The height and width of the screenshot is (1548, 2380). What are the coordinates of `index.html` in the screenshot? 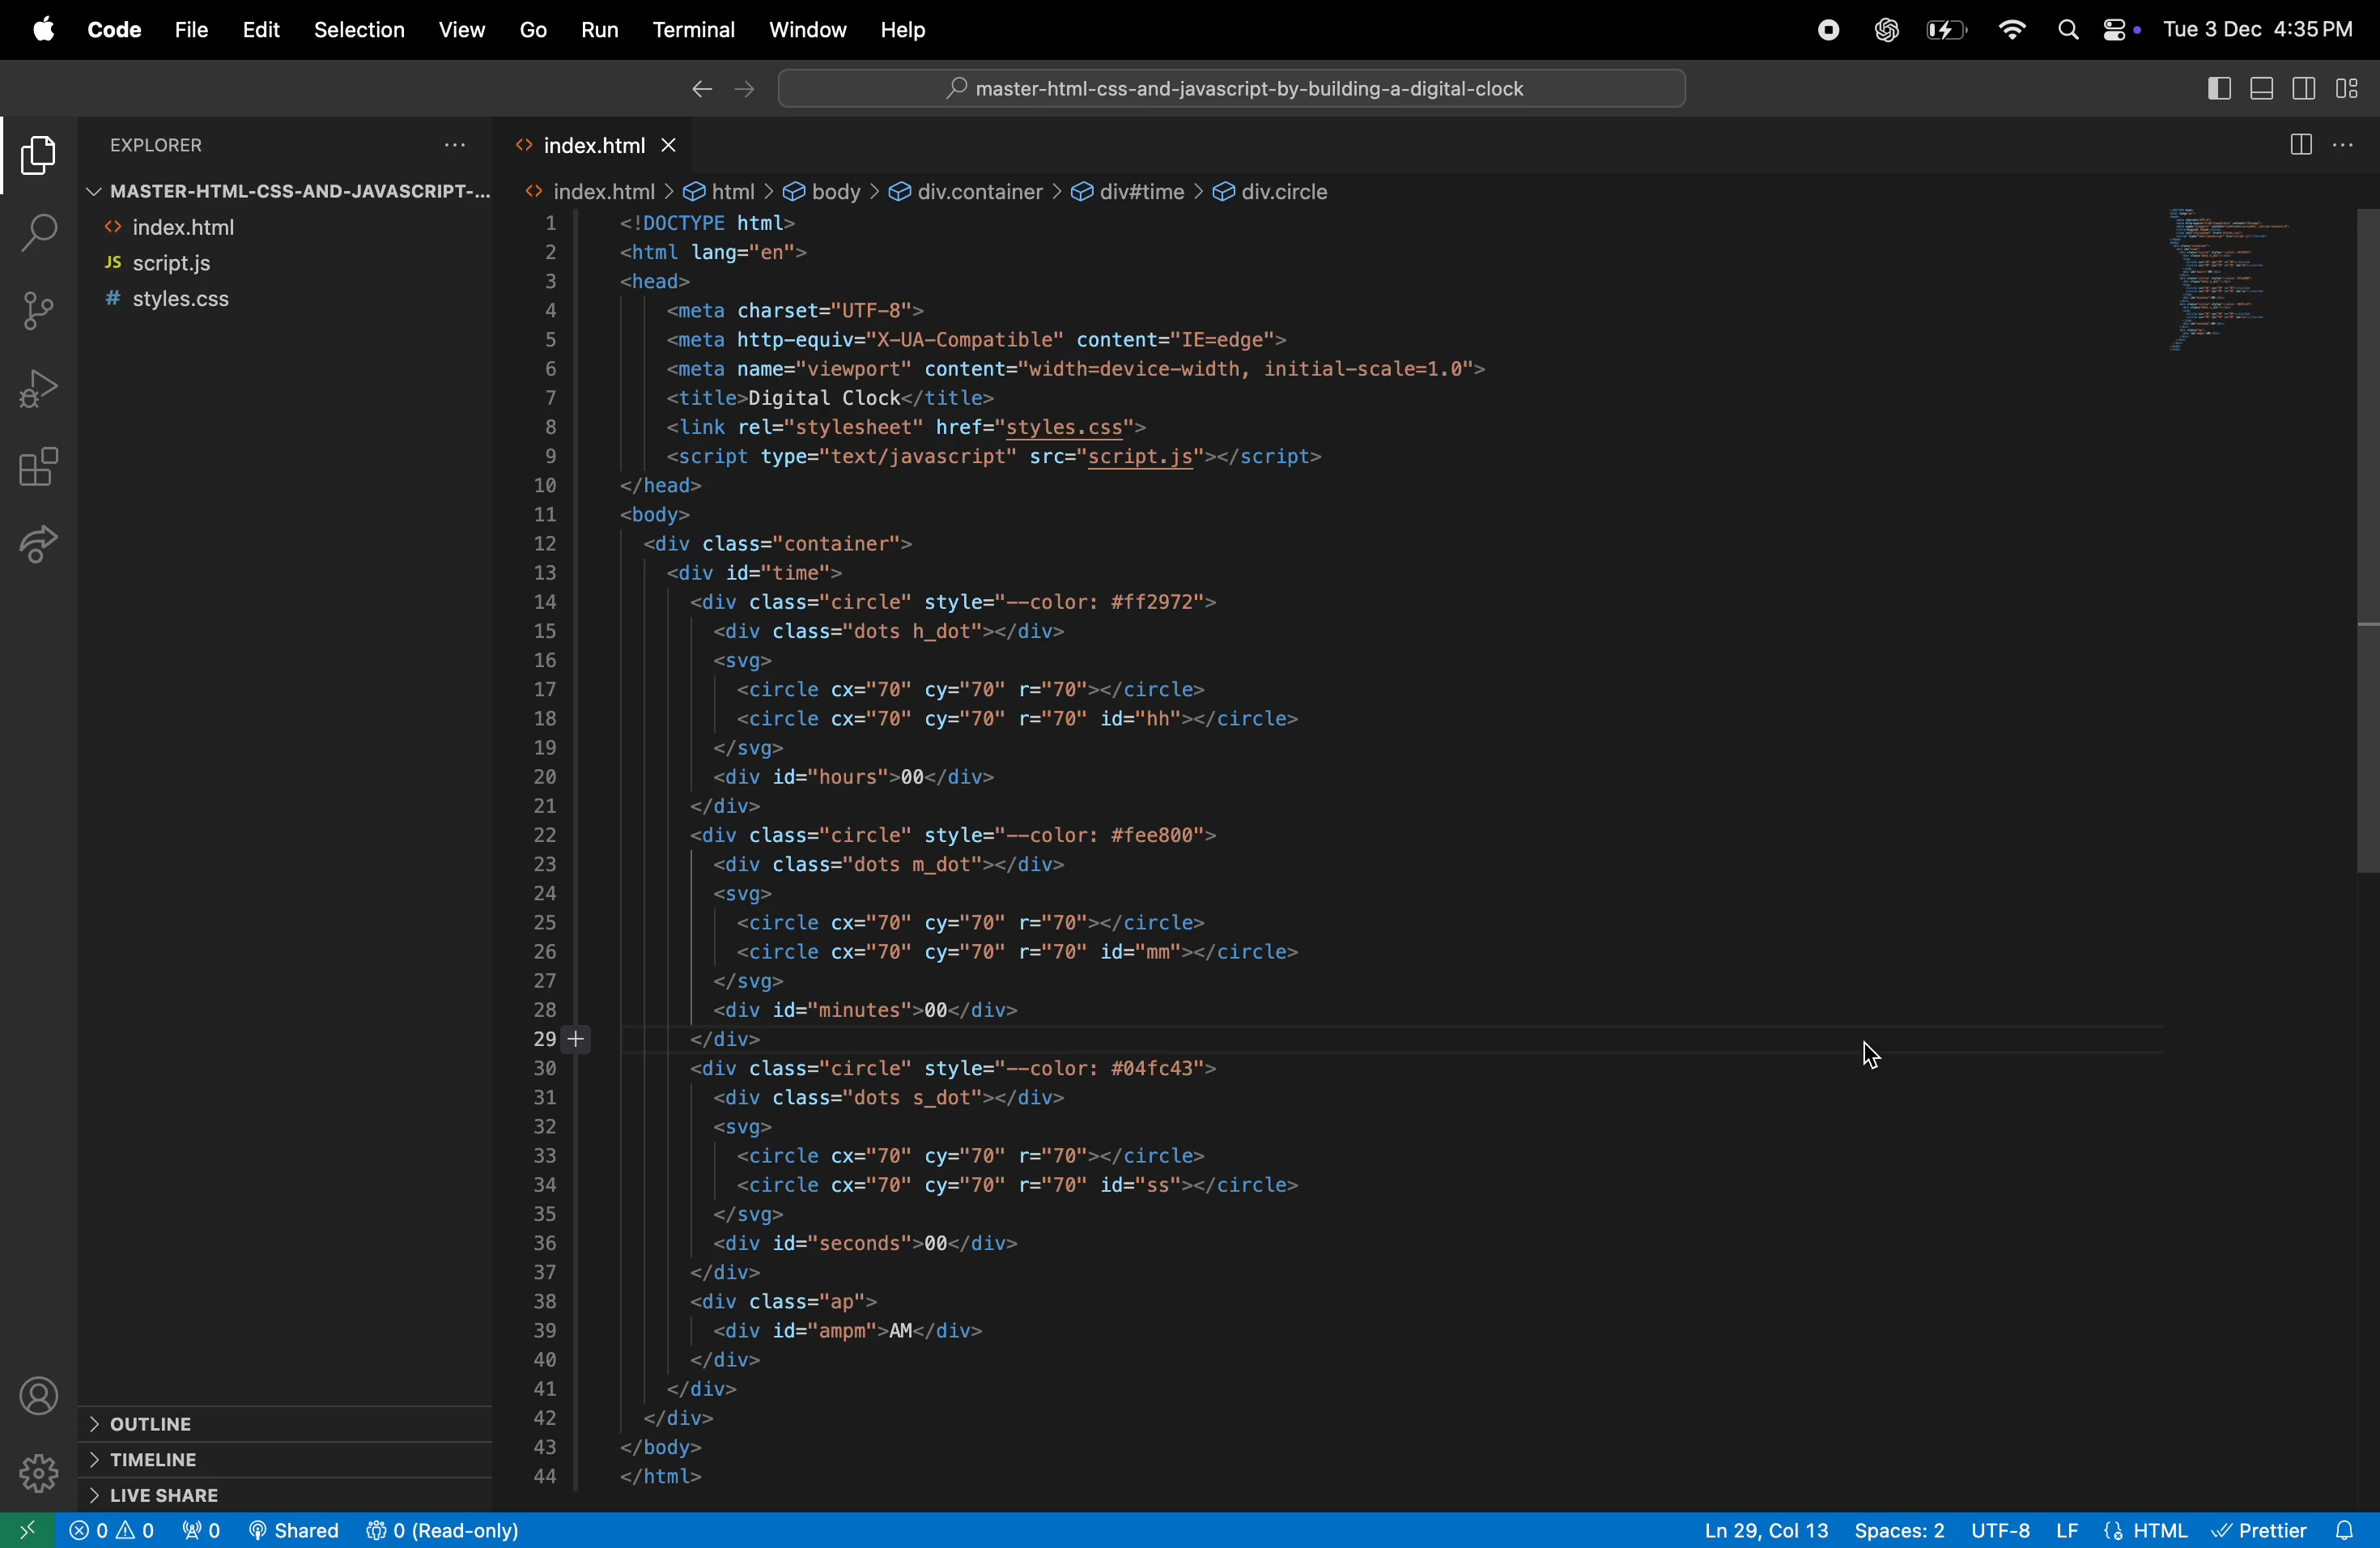 It's located at (241, 229).